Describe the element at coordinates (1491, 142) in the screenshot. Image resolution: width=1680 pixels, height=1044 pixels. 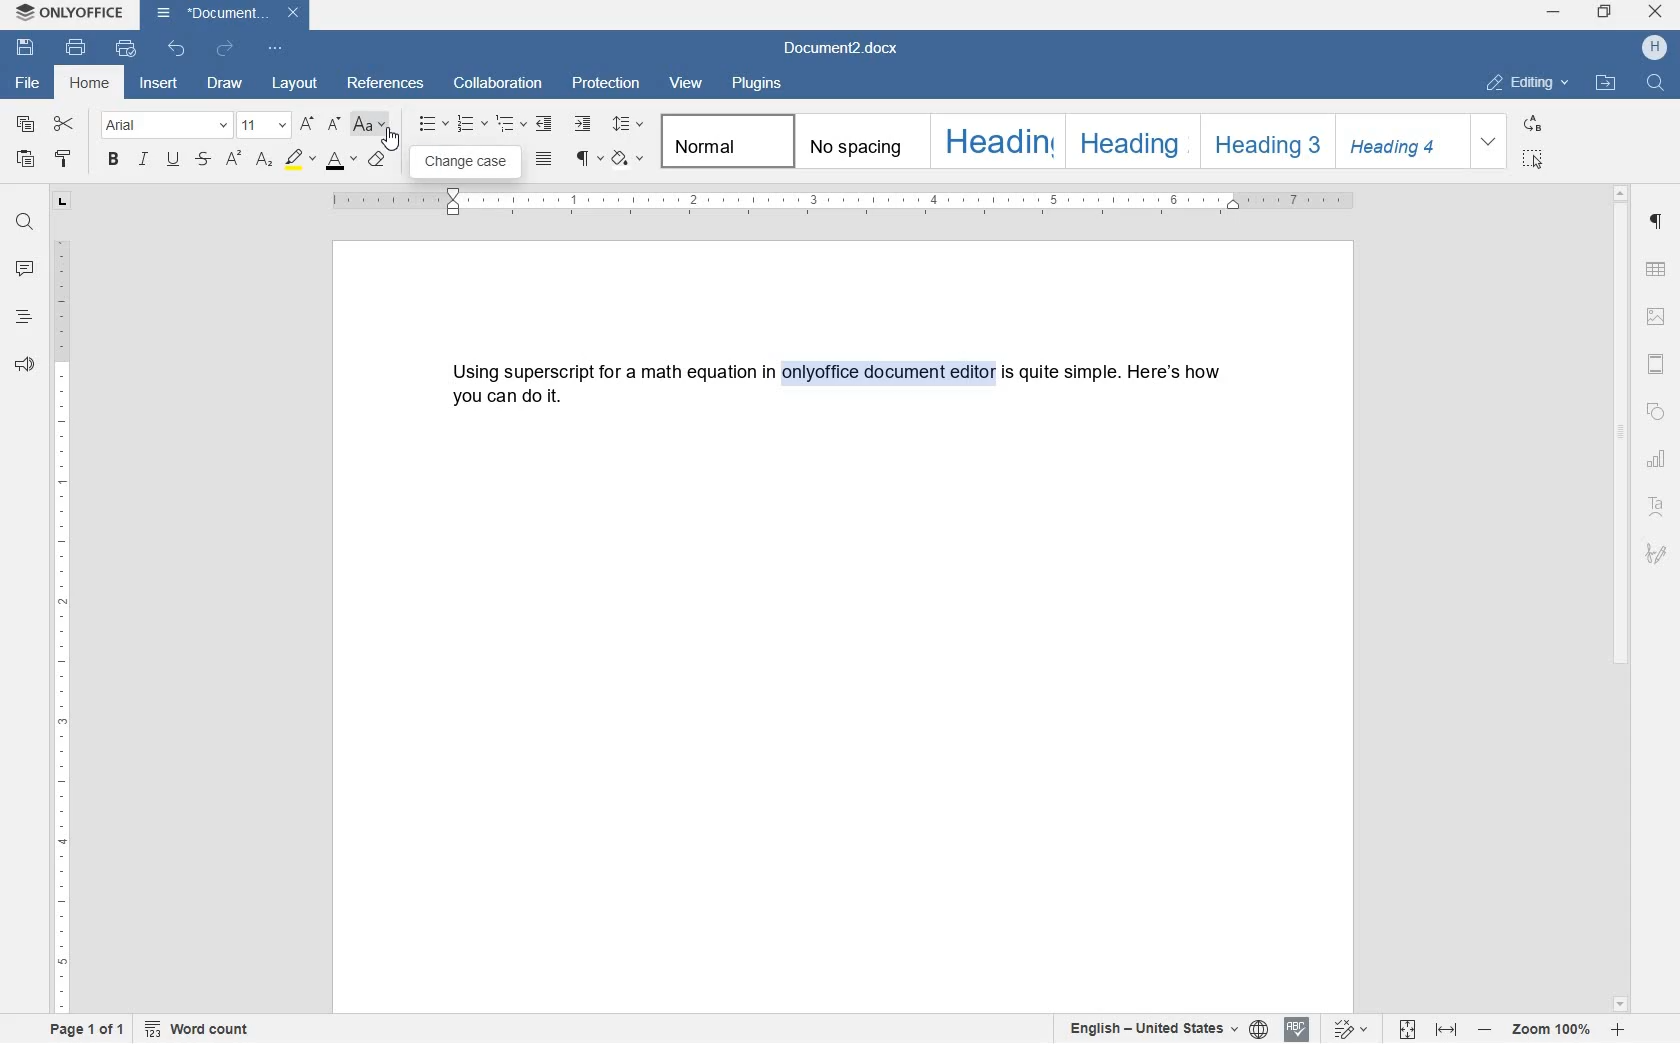
I see `EXPAND FORMATTING STYLE` at that location.